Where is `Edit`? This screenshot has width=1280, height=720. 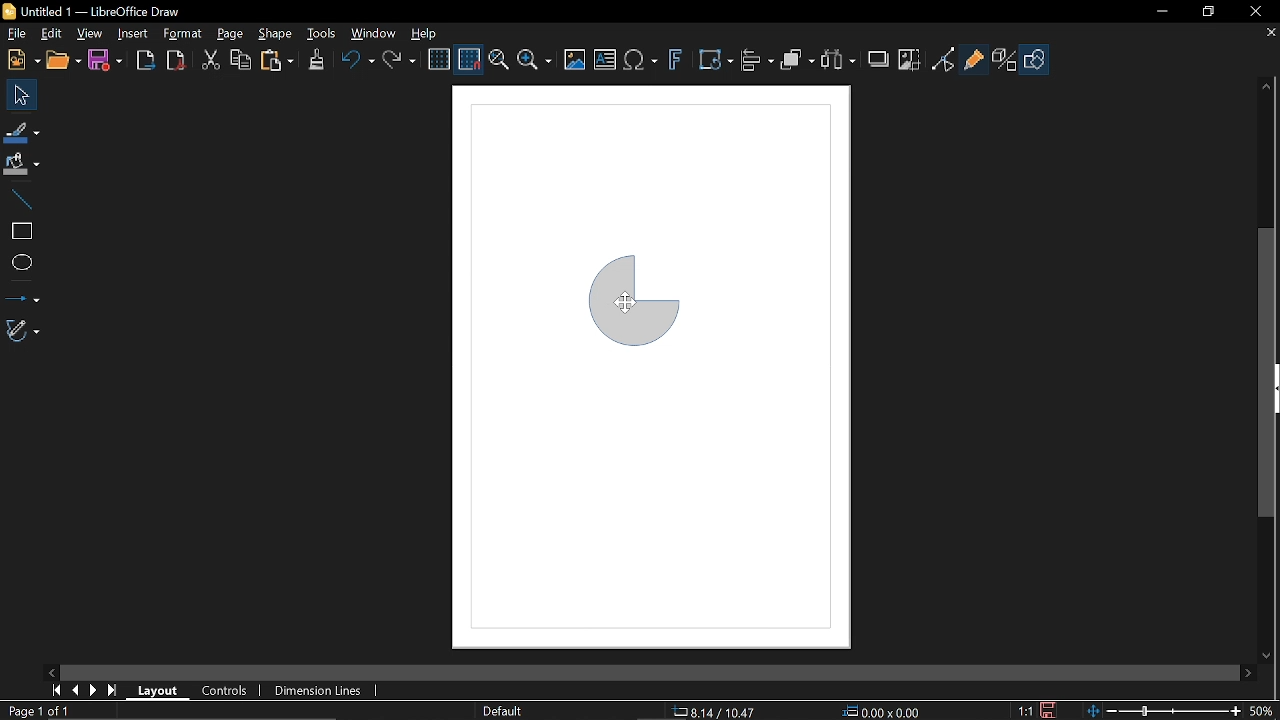
Edit is located at coordinates (48, 35).